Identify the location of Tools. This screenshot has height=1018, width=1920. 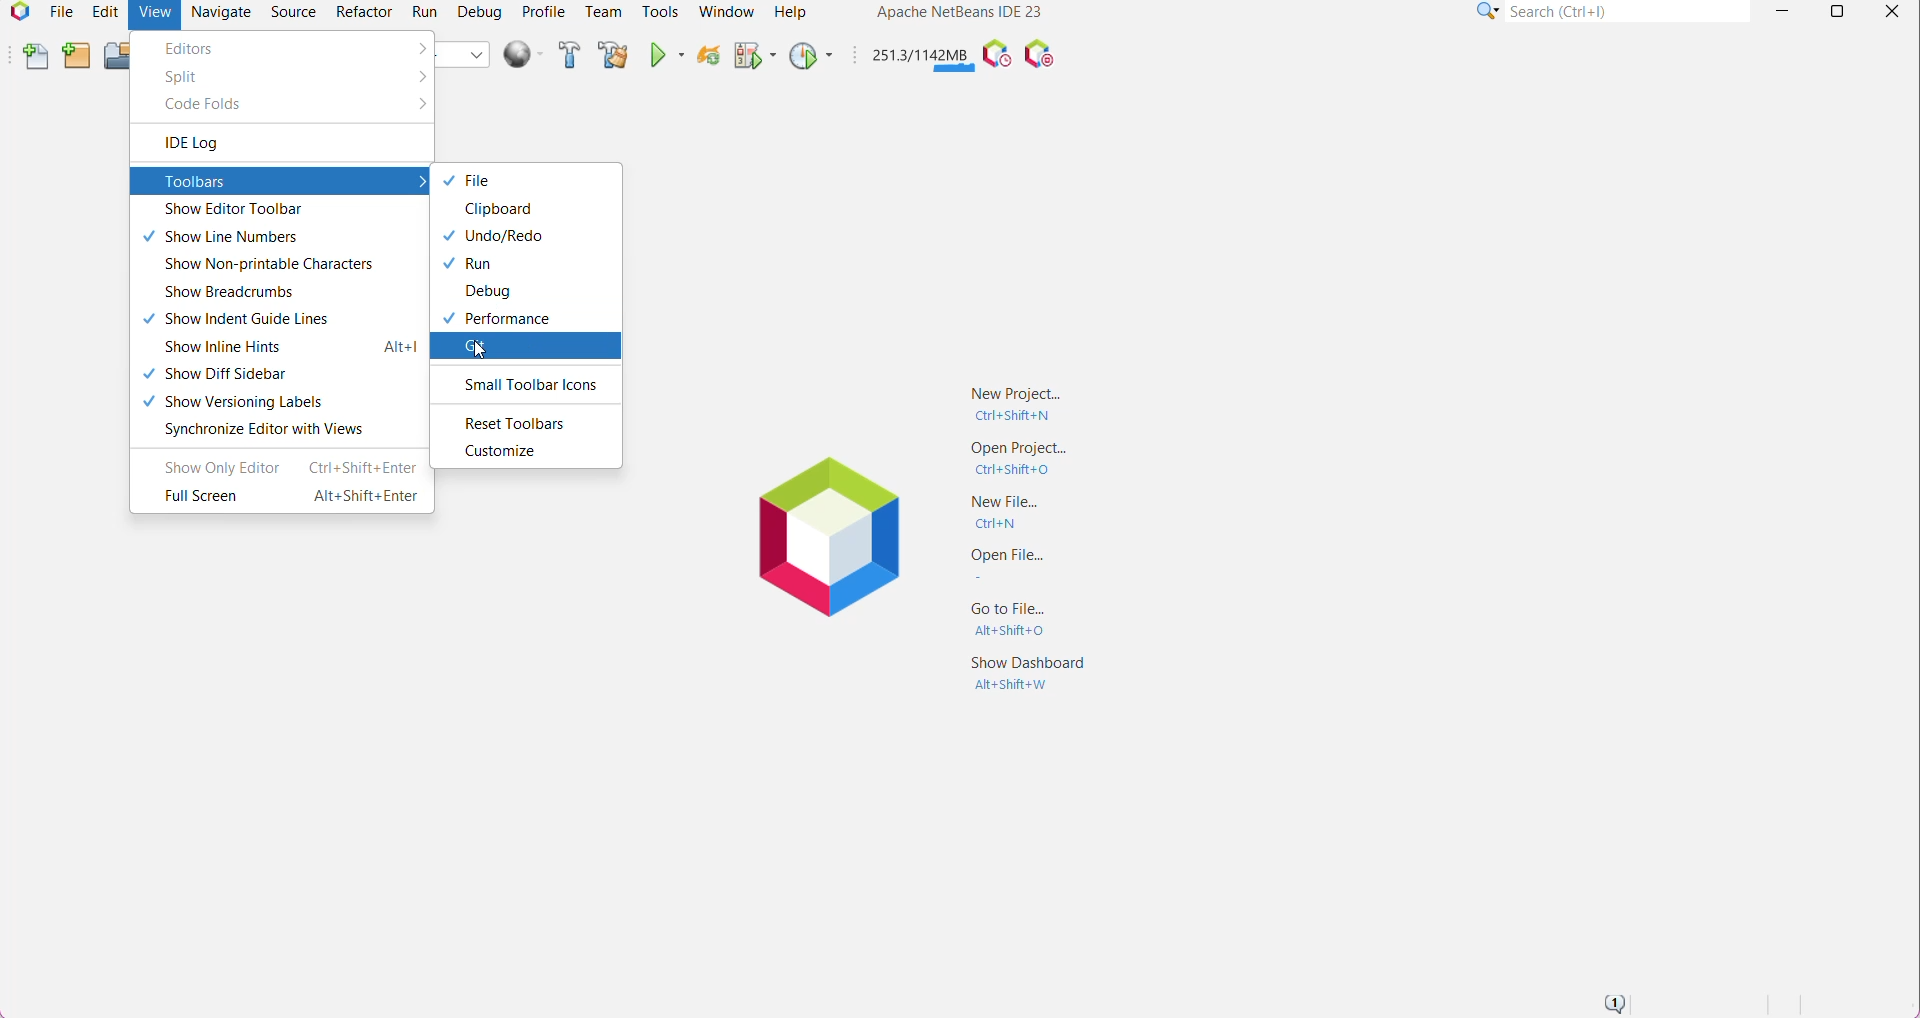
(659, 11).